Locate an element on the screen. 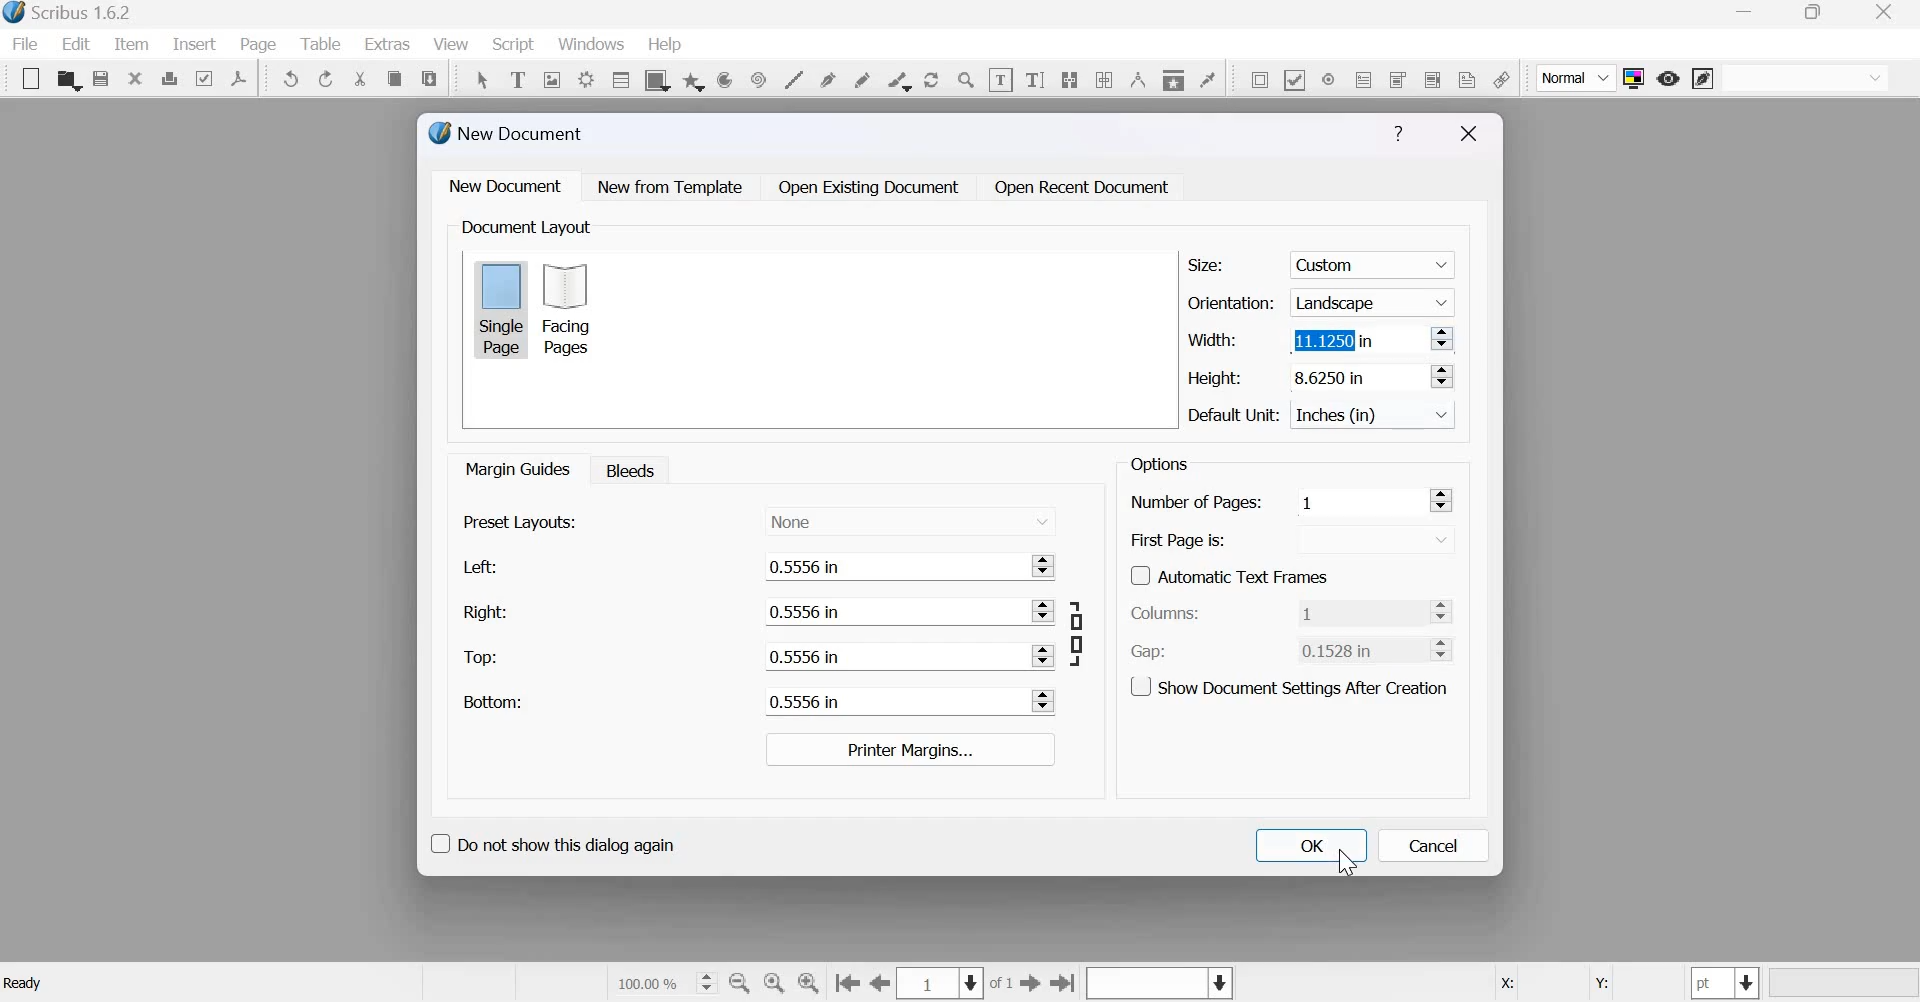  Select the current layer is located at coordinates (1157, 984).